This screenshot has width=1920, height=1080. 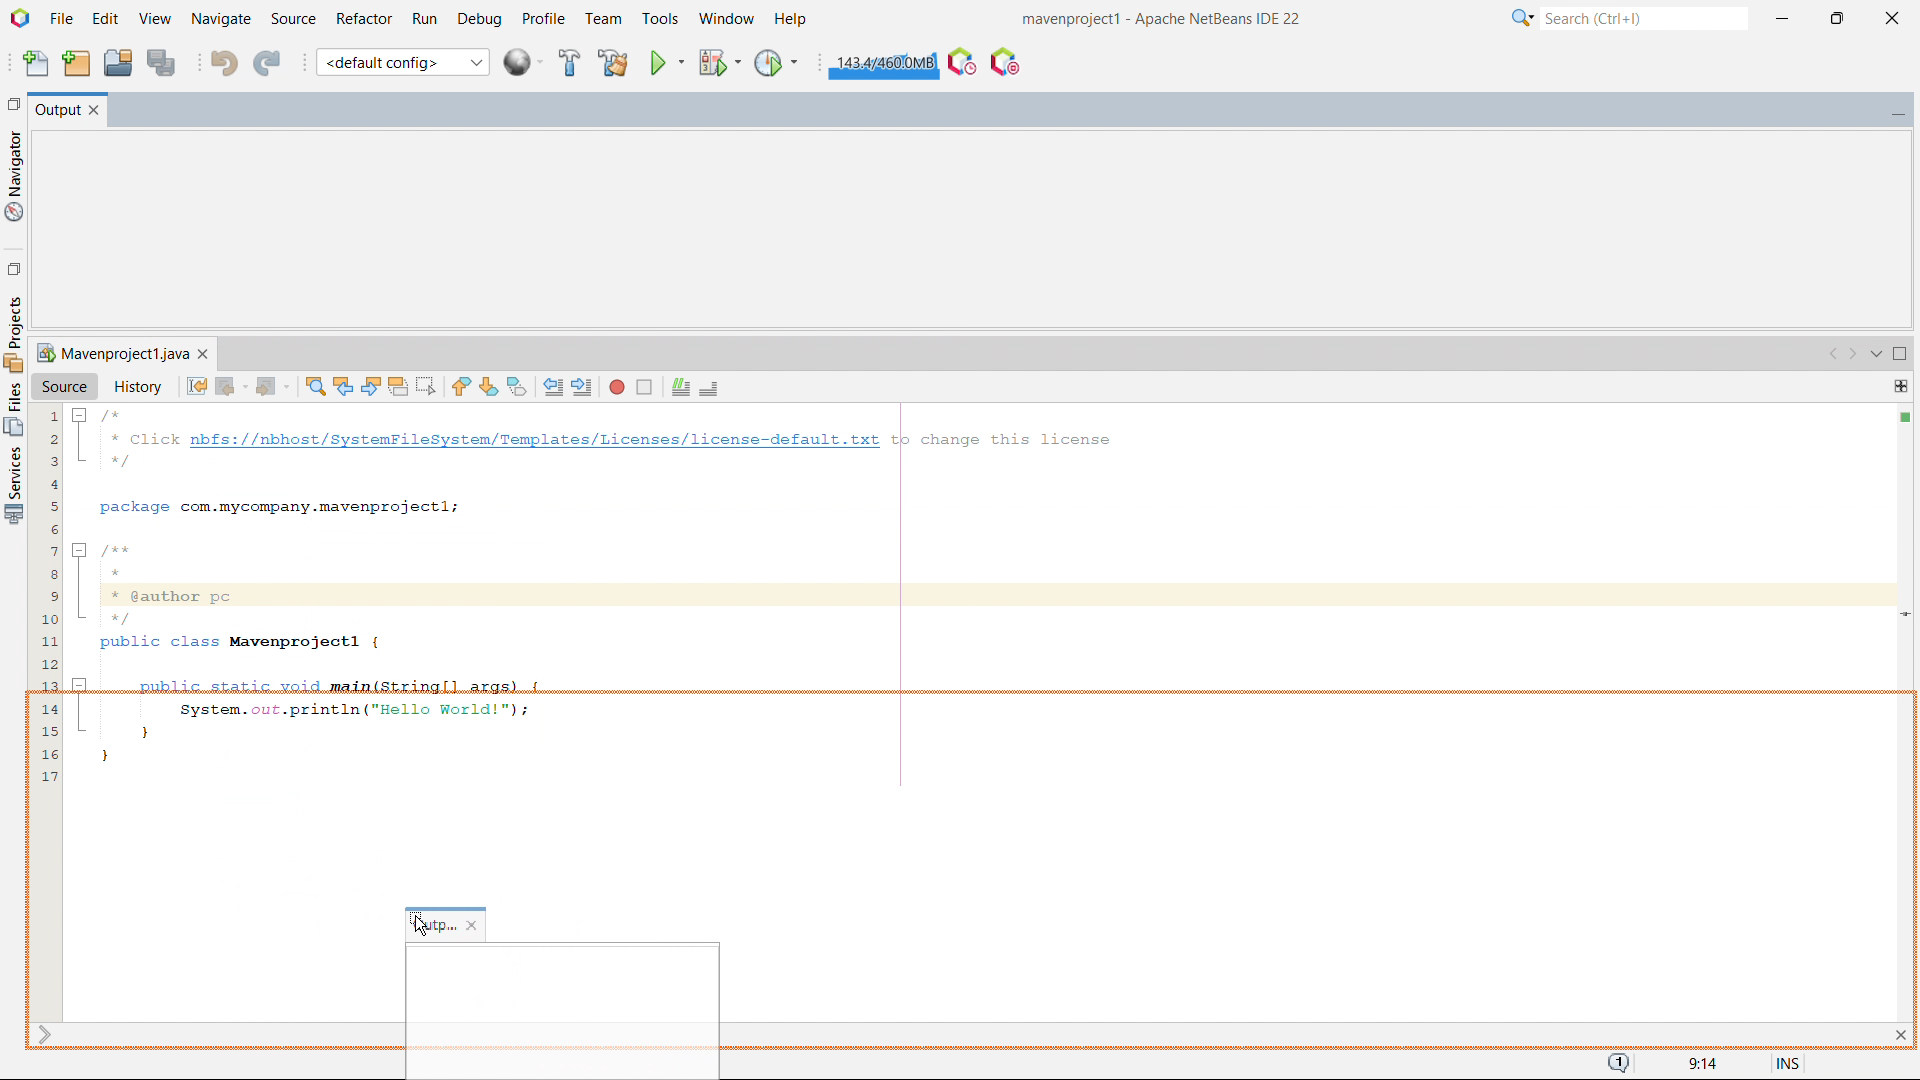 What do you see at coordinates (1006, 62) in the screenshot?
I see `pause I/O checks` at bounding box center [1006, 62].